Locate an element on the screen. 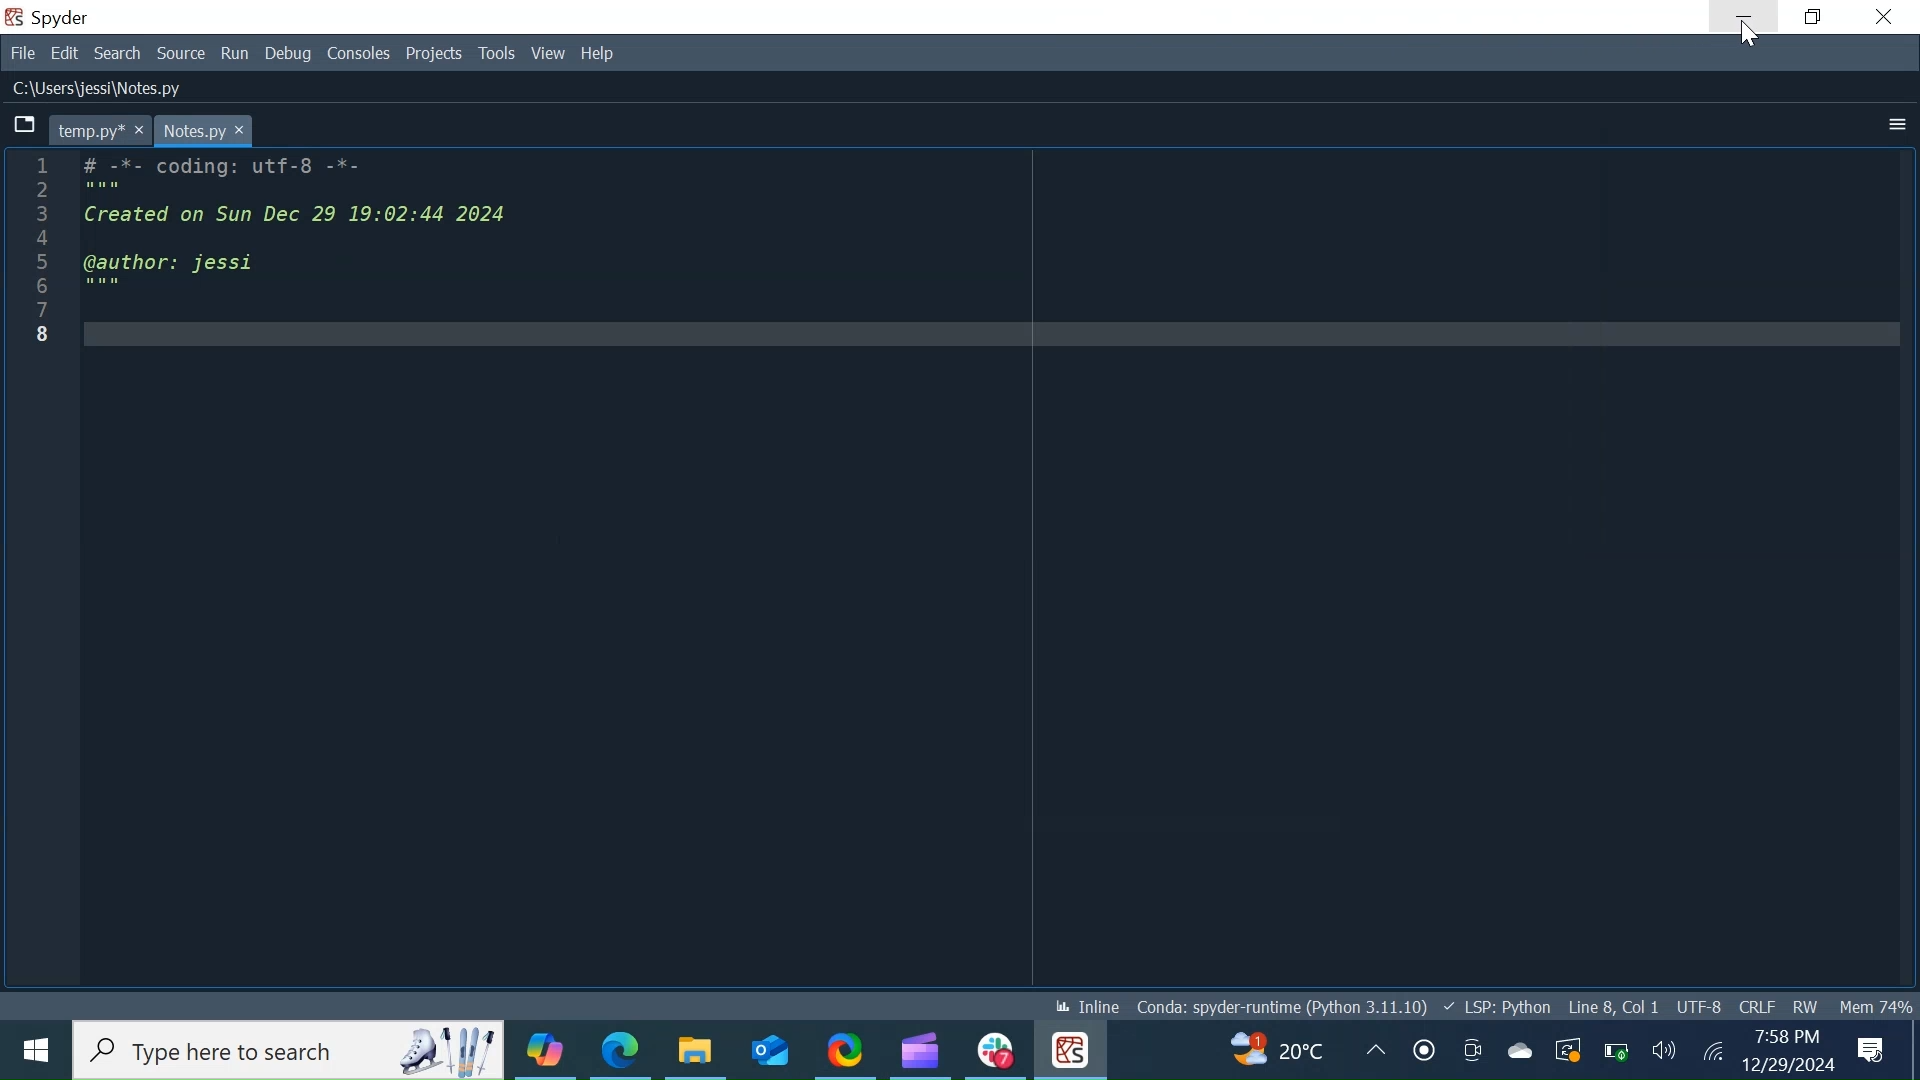 Image resolution: width=1920 pixels, height=1080 pixels. Outlook is located at coordinates (773, 1049).